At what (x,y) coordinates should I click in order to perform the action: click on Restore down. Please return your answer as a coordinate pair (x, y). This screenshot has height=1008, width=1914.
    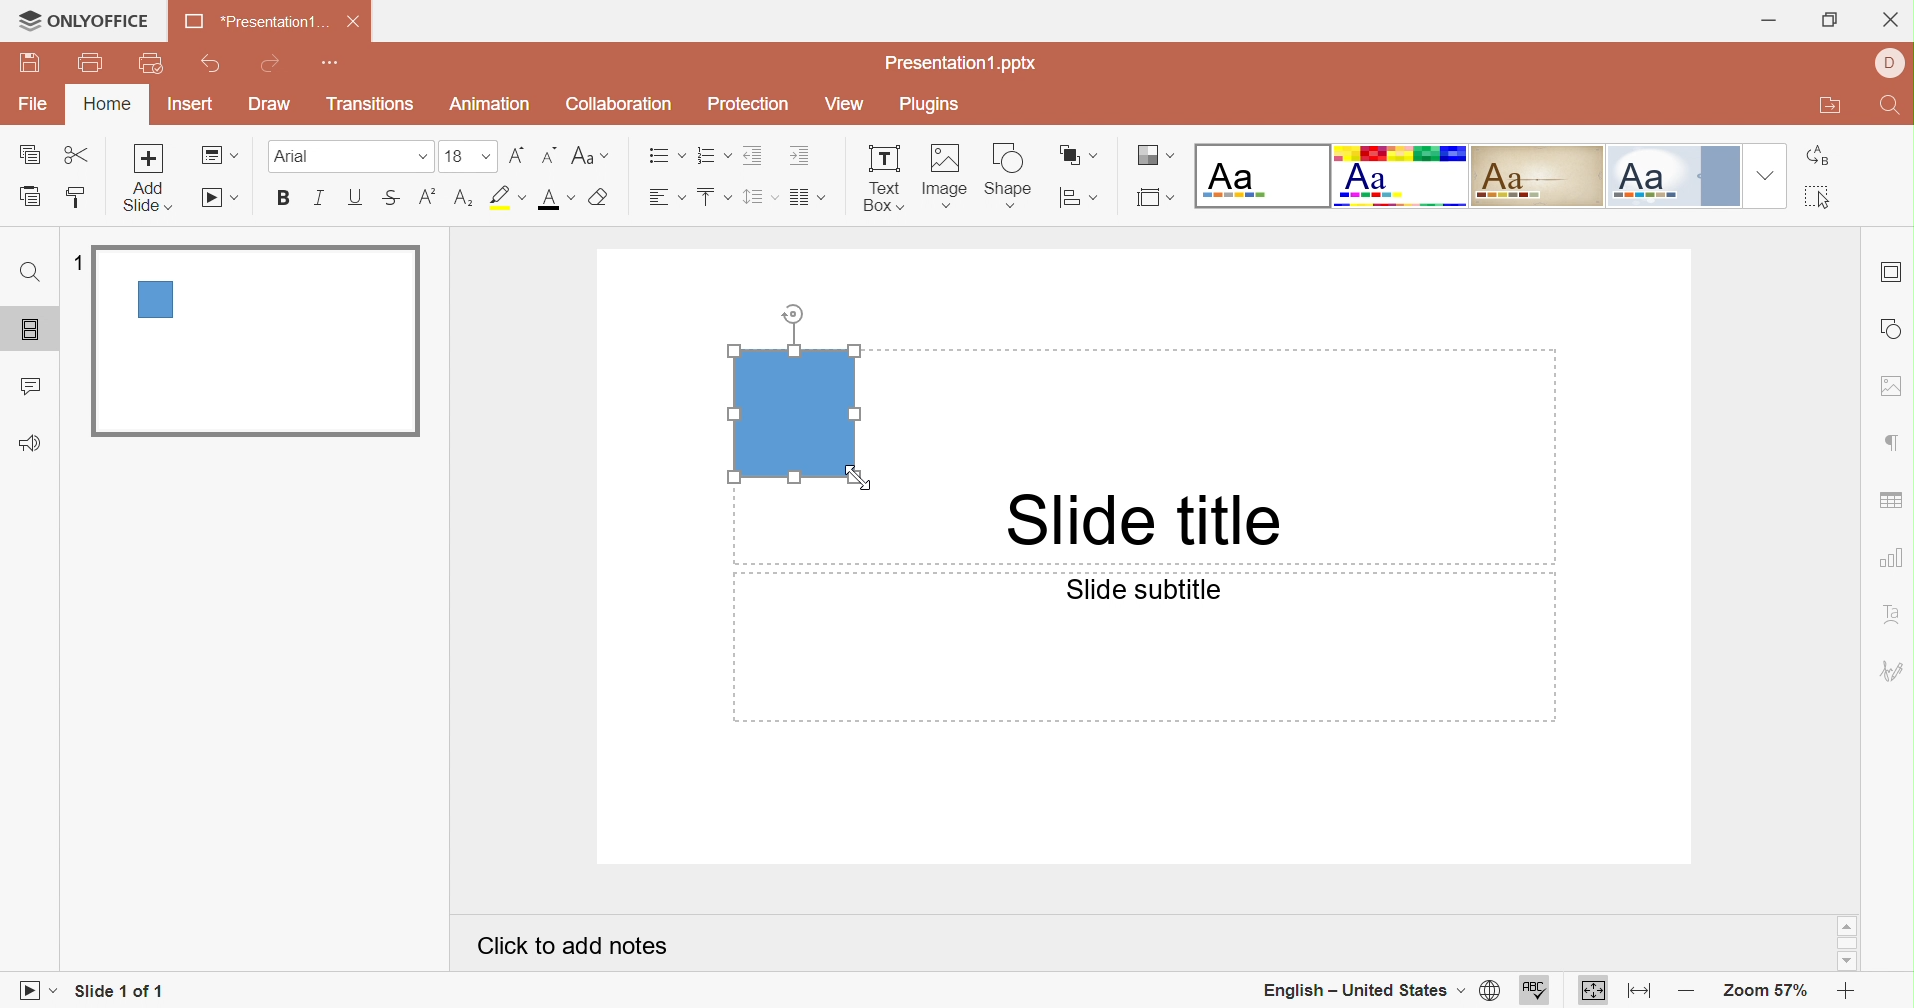
    Looking at the image, I should click on (1832, 24).